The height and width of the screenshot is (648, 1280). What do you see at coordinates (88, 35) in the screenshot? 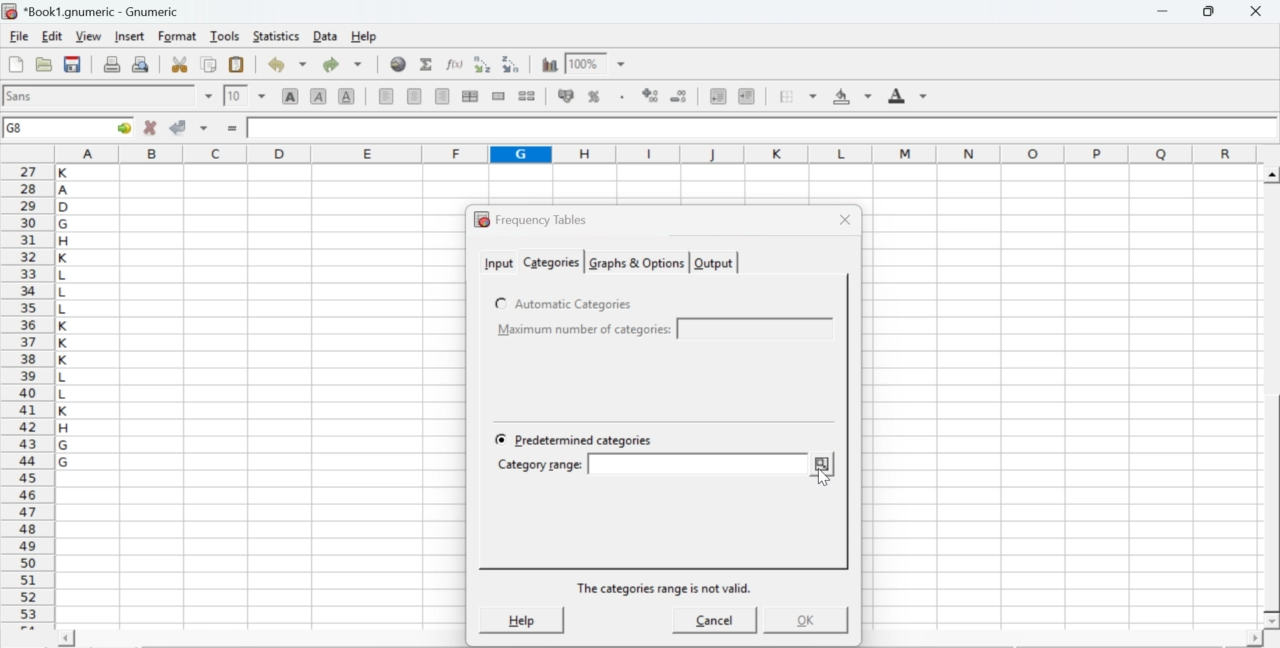
I see `view` at bounding box center [88, 35].